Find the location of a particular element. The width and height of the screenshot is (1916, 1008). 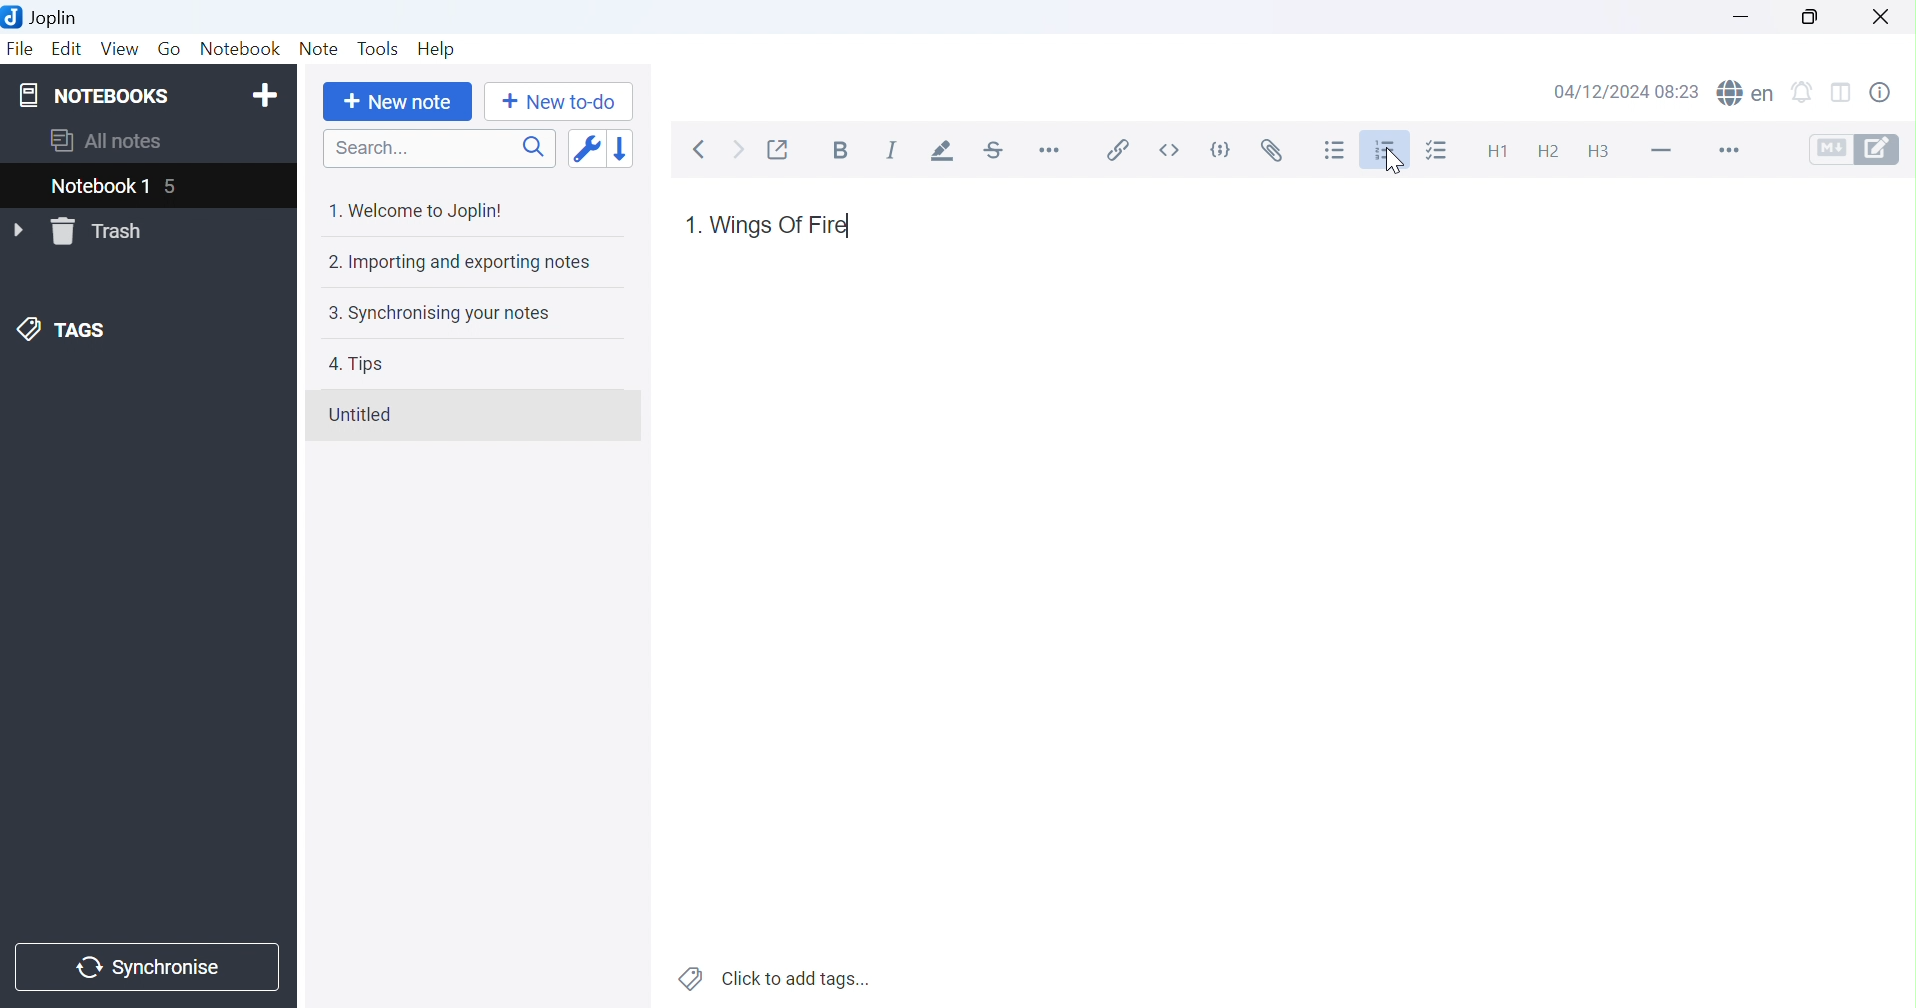

Strikethrough is located at coordinates (998, 152).